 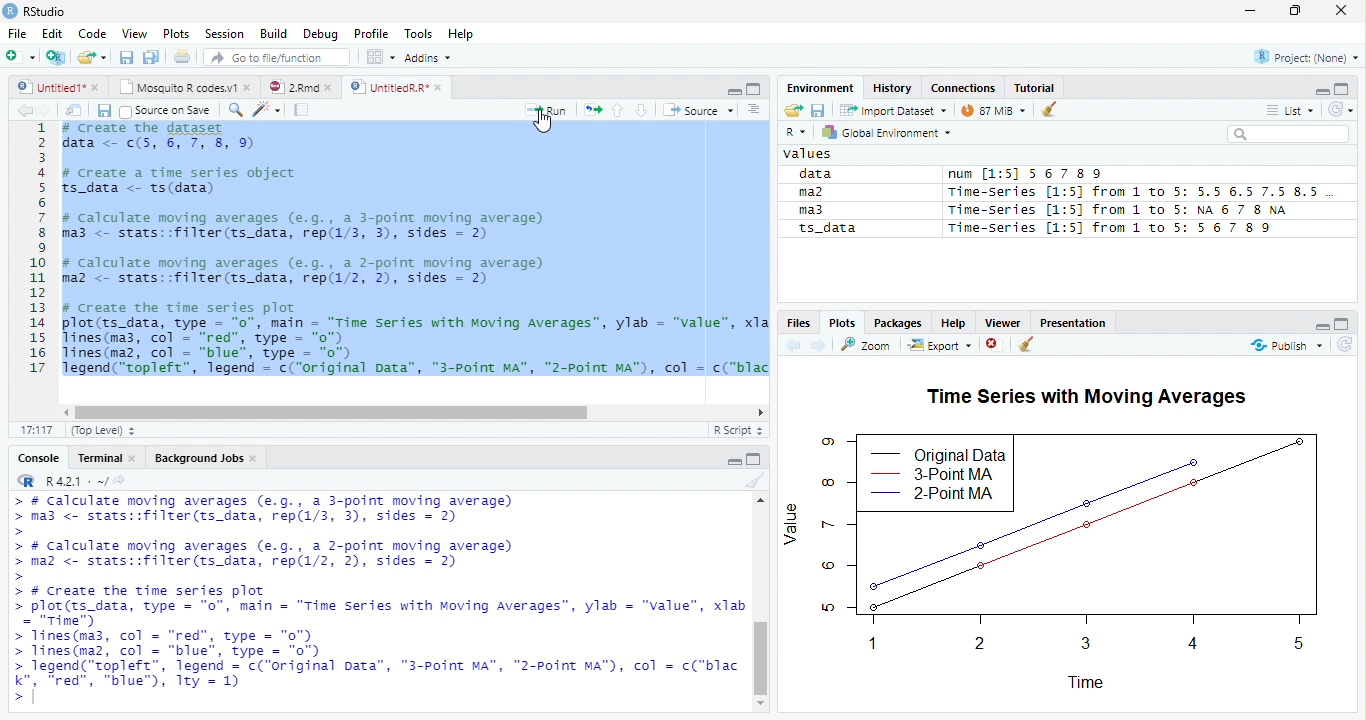 What do you see at coordinates (273, 57) in the screenshot?
I see `Go to file/function` at bounding box center [273, 57].